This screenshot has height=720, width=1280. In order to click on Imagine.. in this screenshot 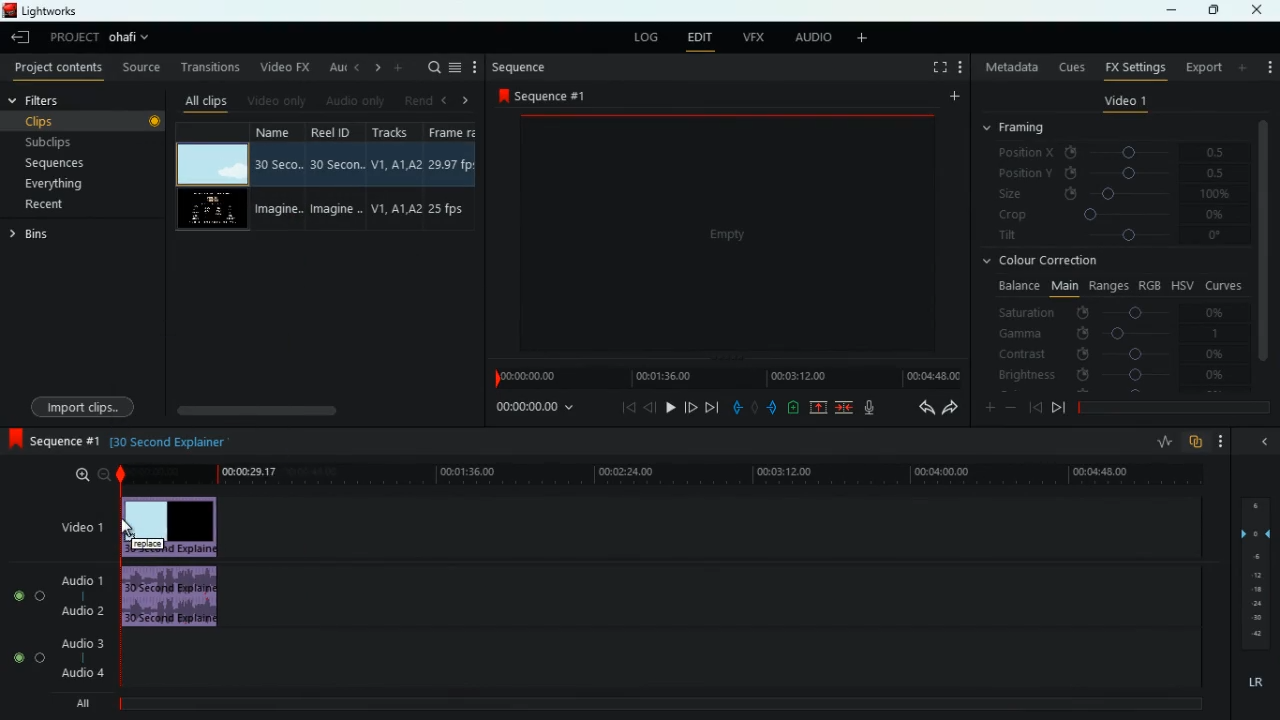, I will do `click(280, 210)`.